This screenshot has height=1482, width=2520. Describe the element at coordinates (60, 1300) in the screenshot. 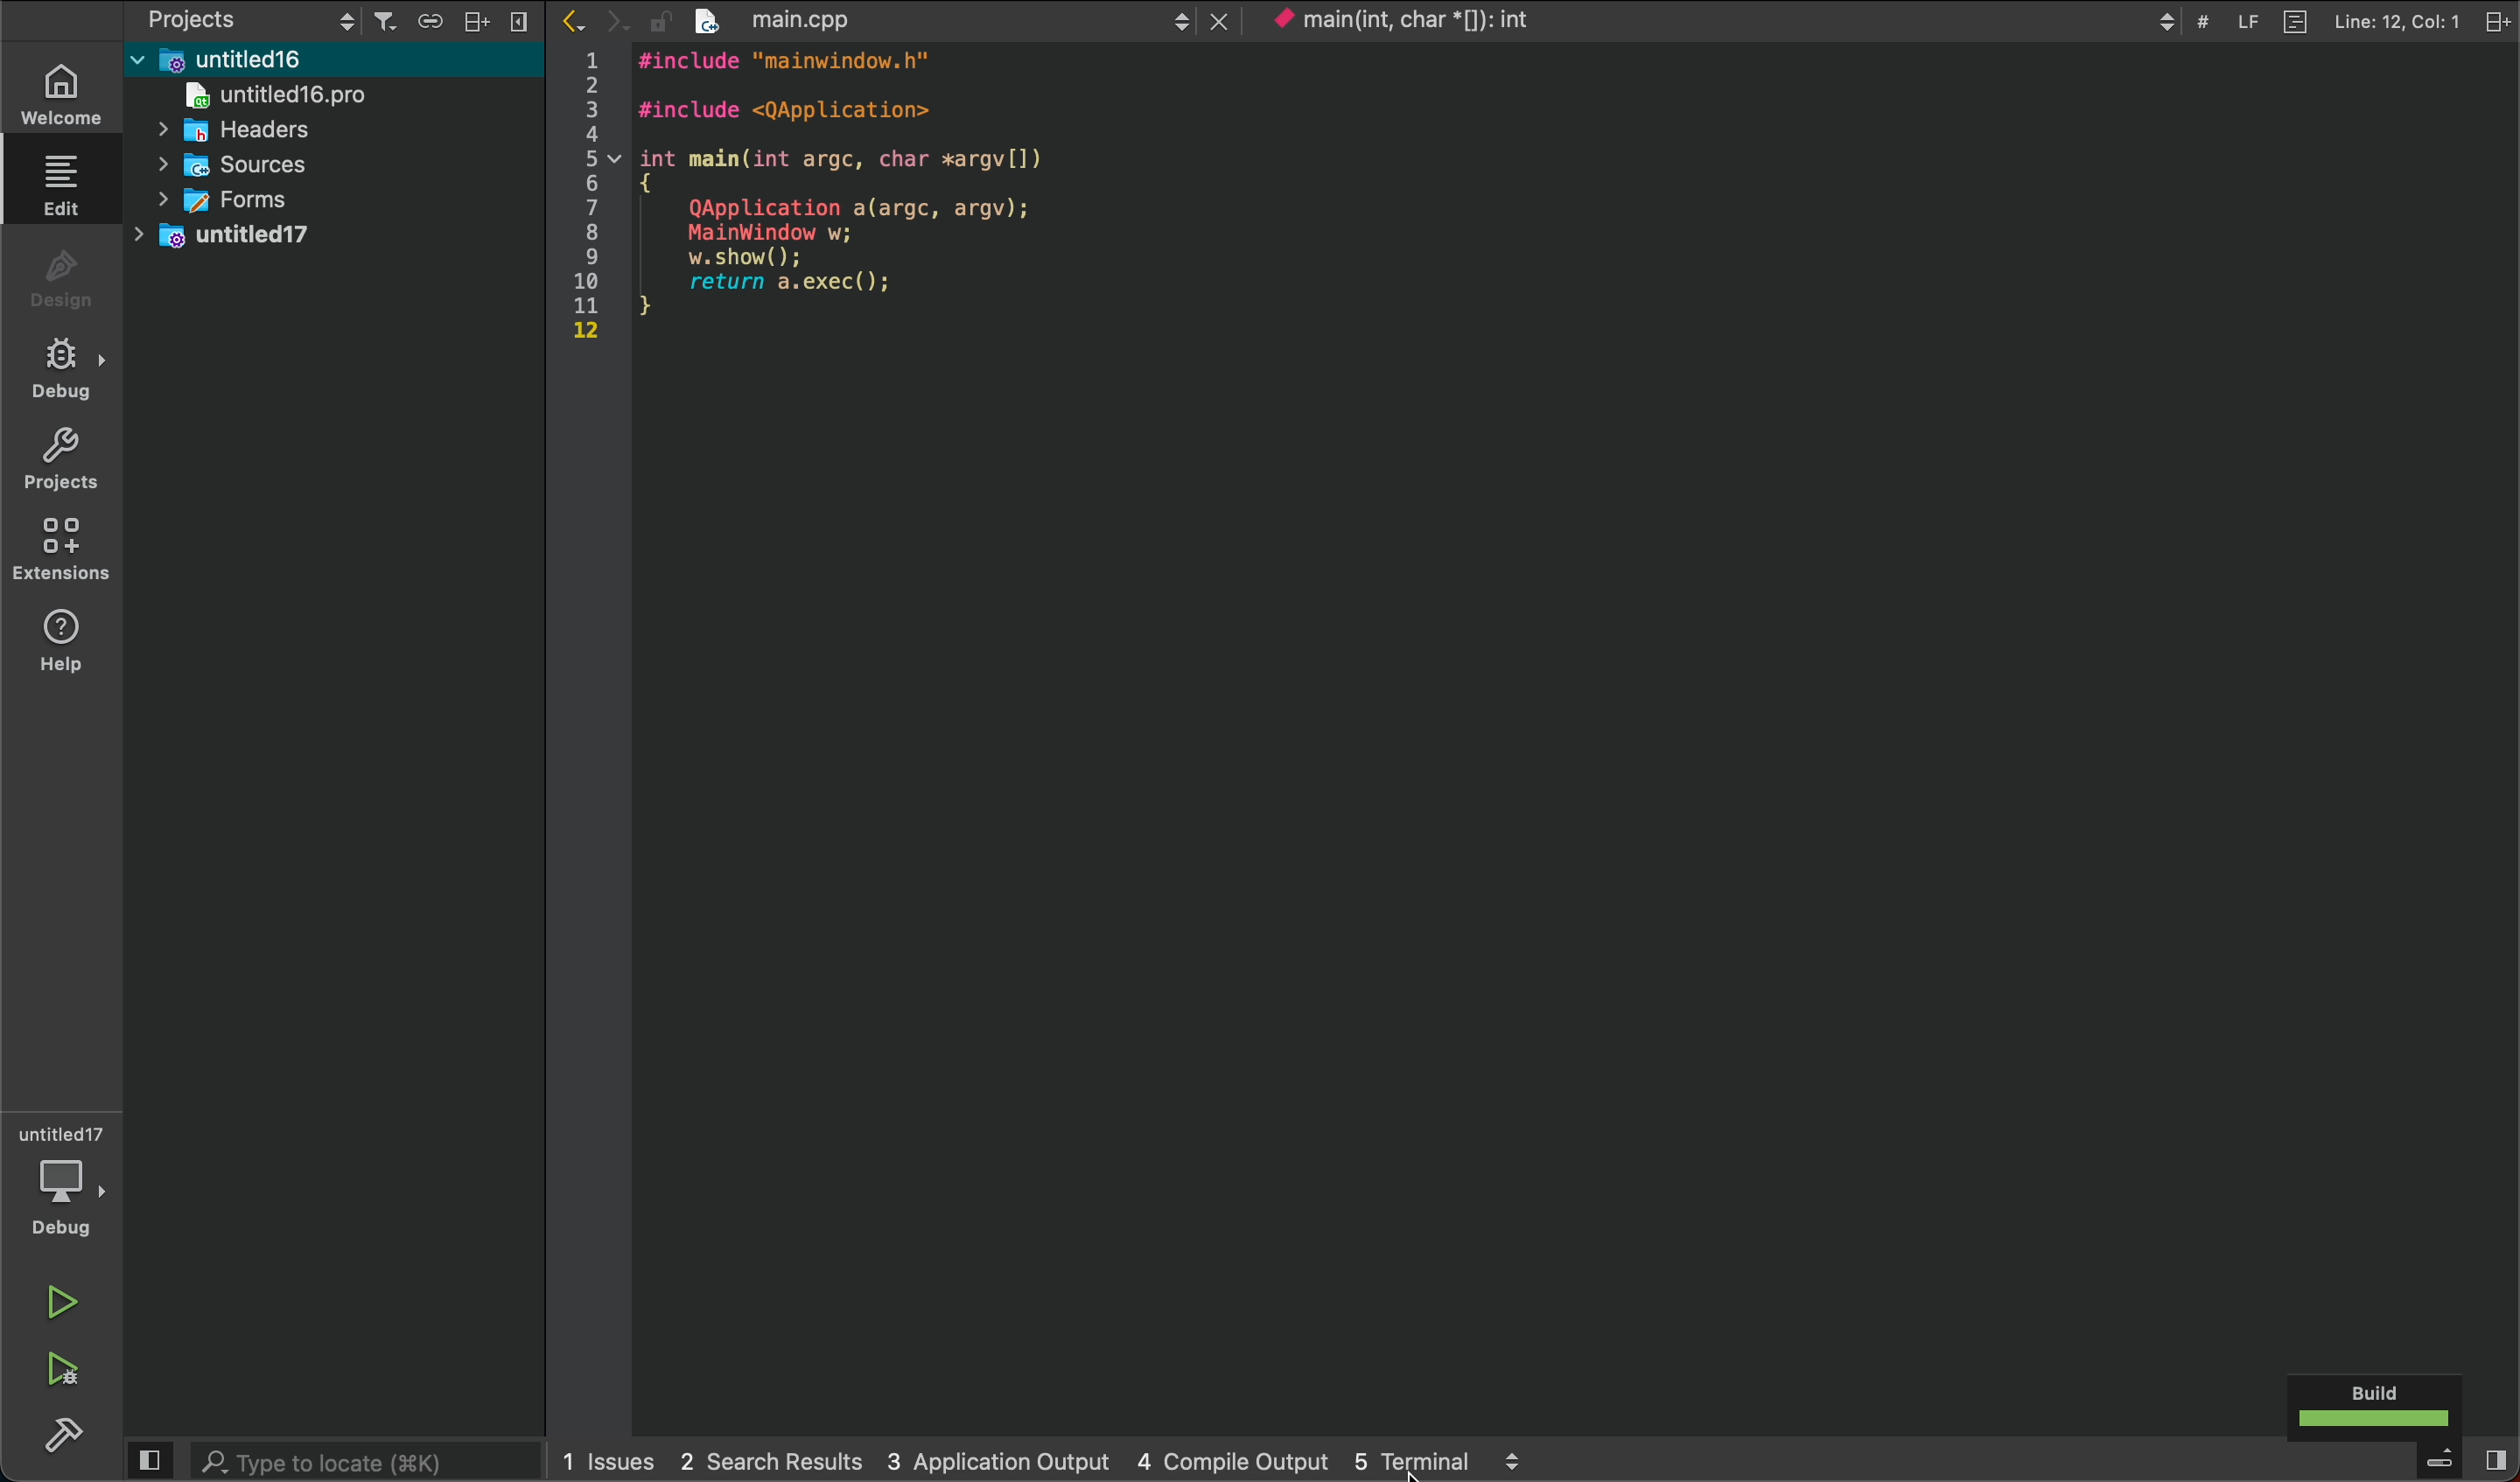

I see `run` at that location.